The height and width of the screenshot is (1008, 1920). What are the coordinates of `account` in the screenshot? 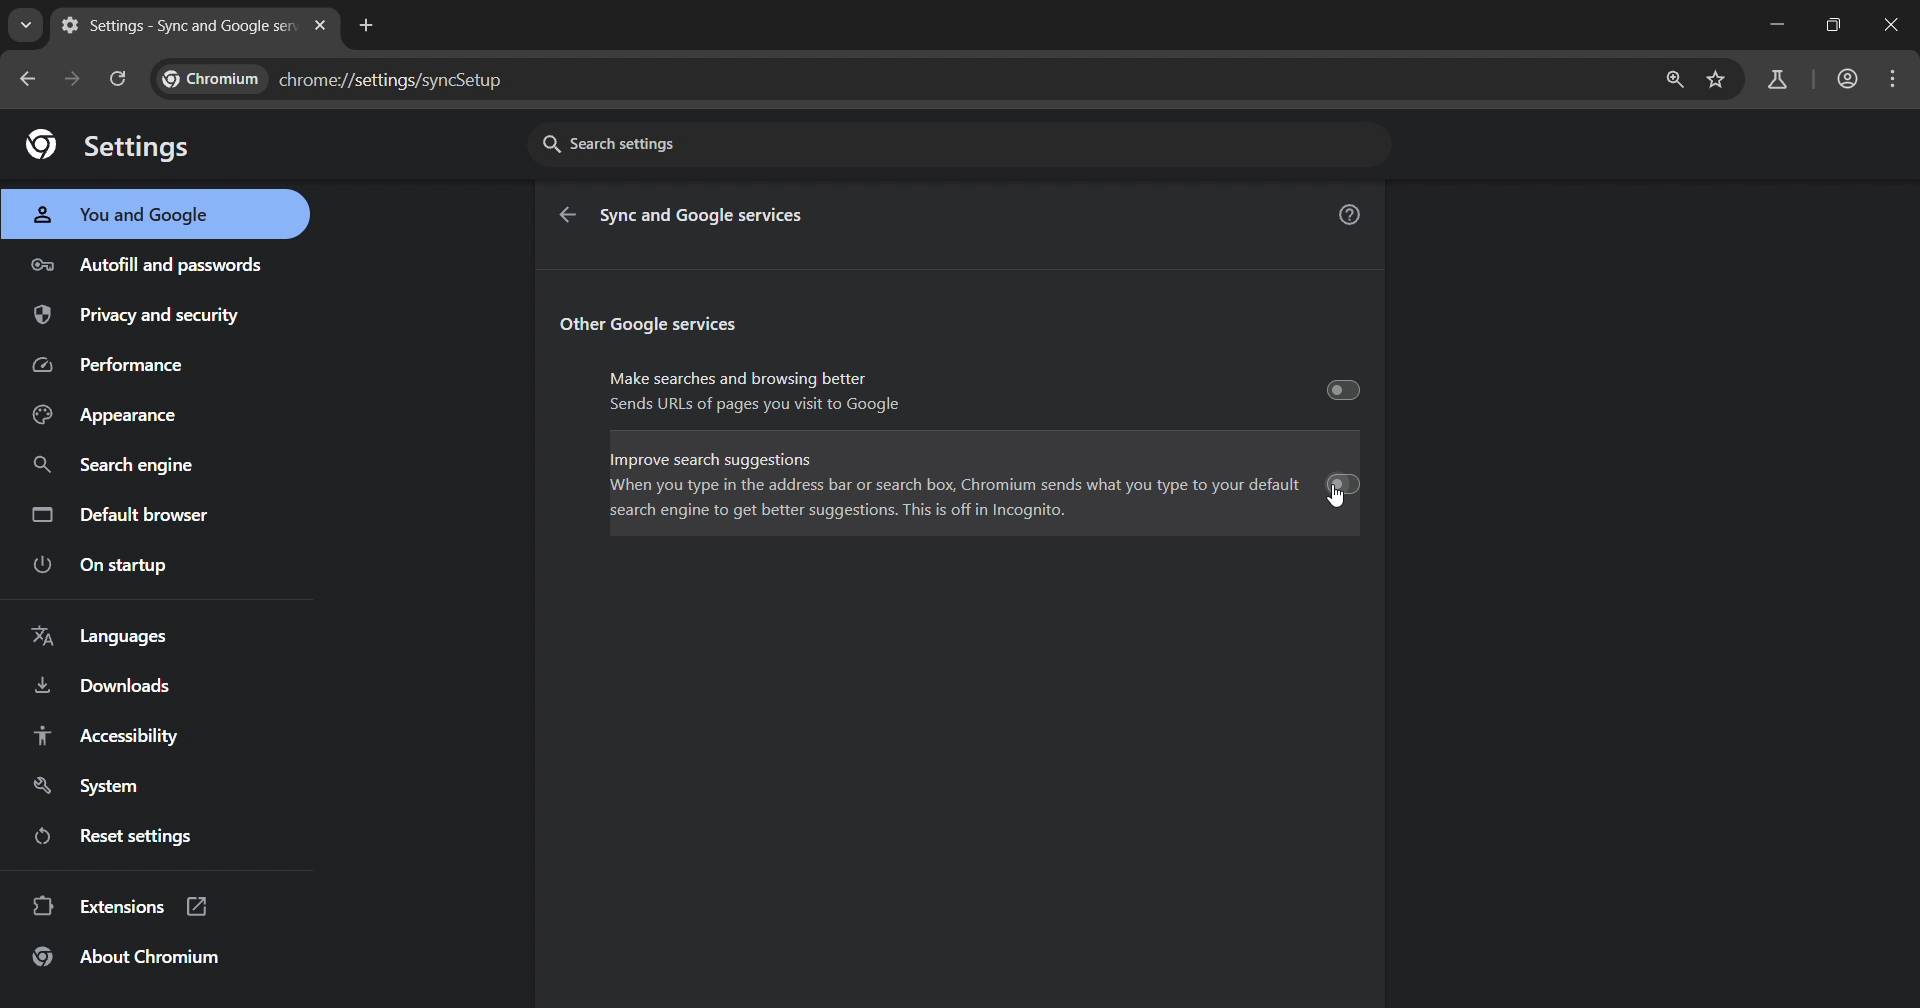 It's located at (1846, 80).